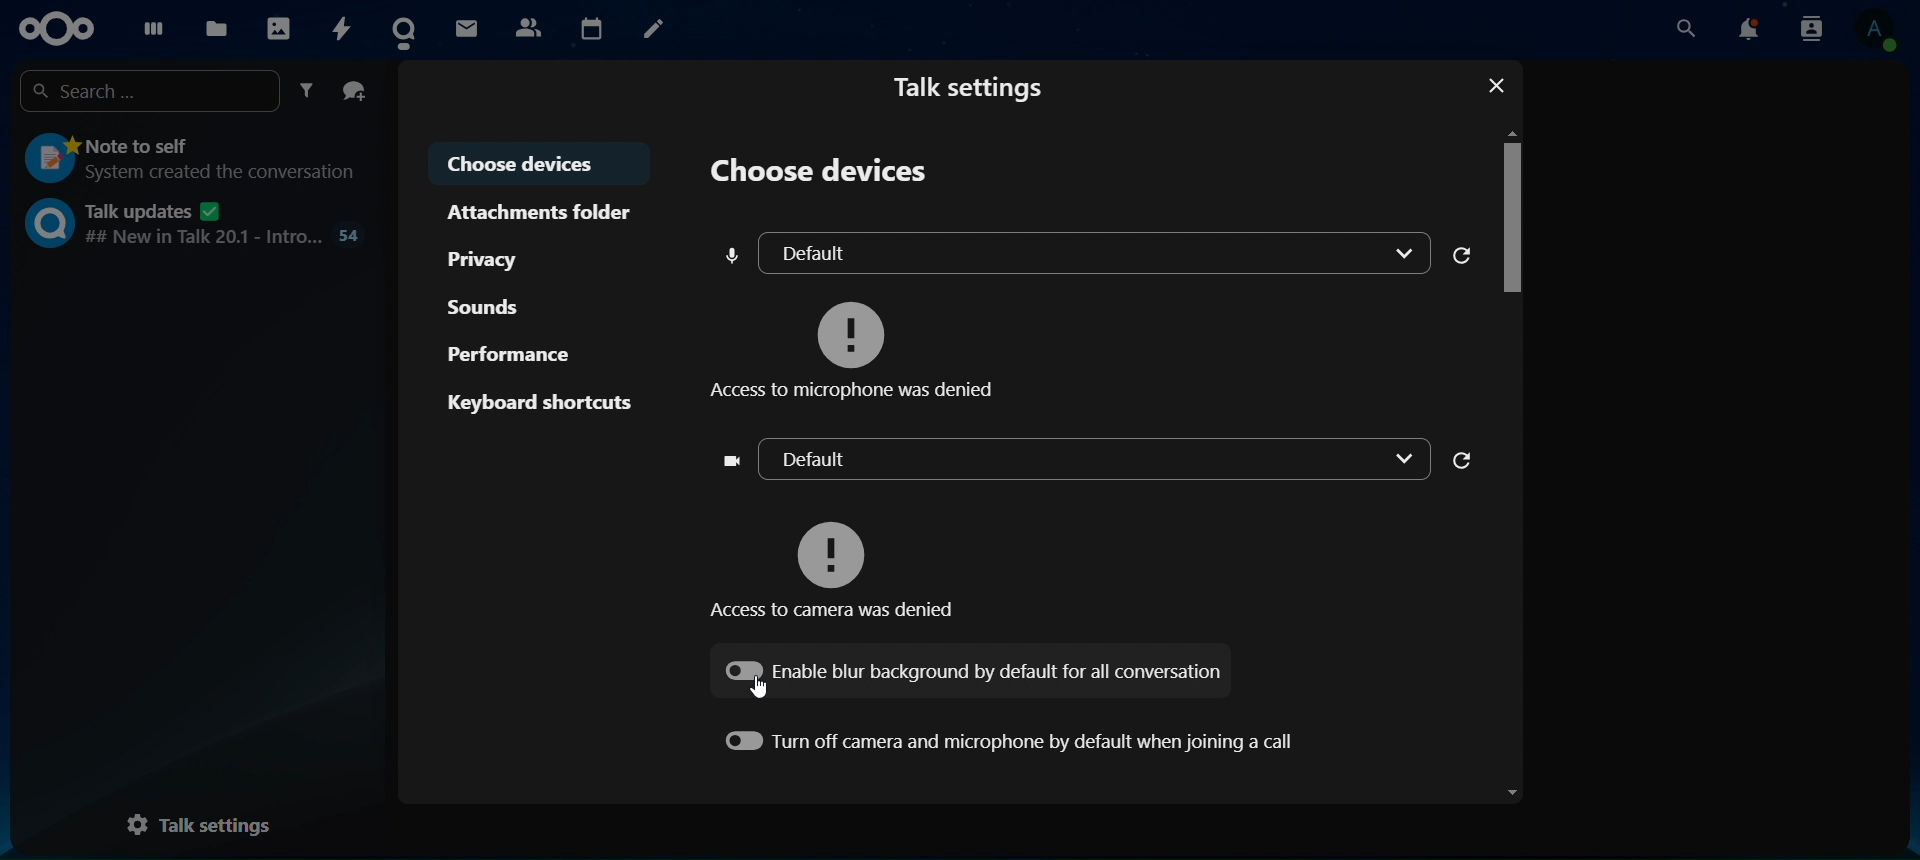 Image resolution: width=1920 pixels, height=860 pixels. Describe the element at coordinates (482, 307) in the screenshot. I see `sounds` at that location.